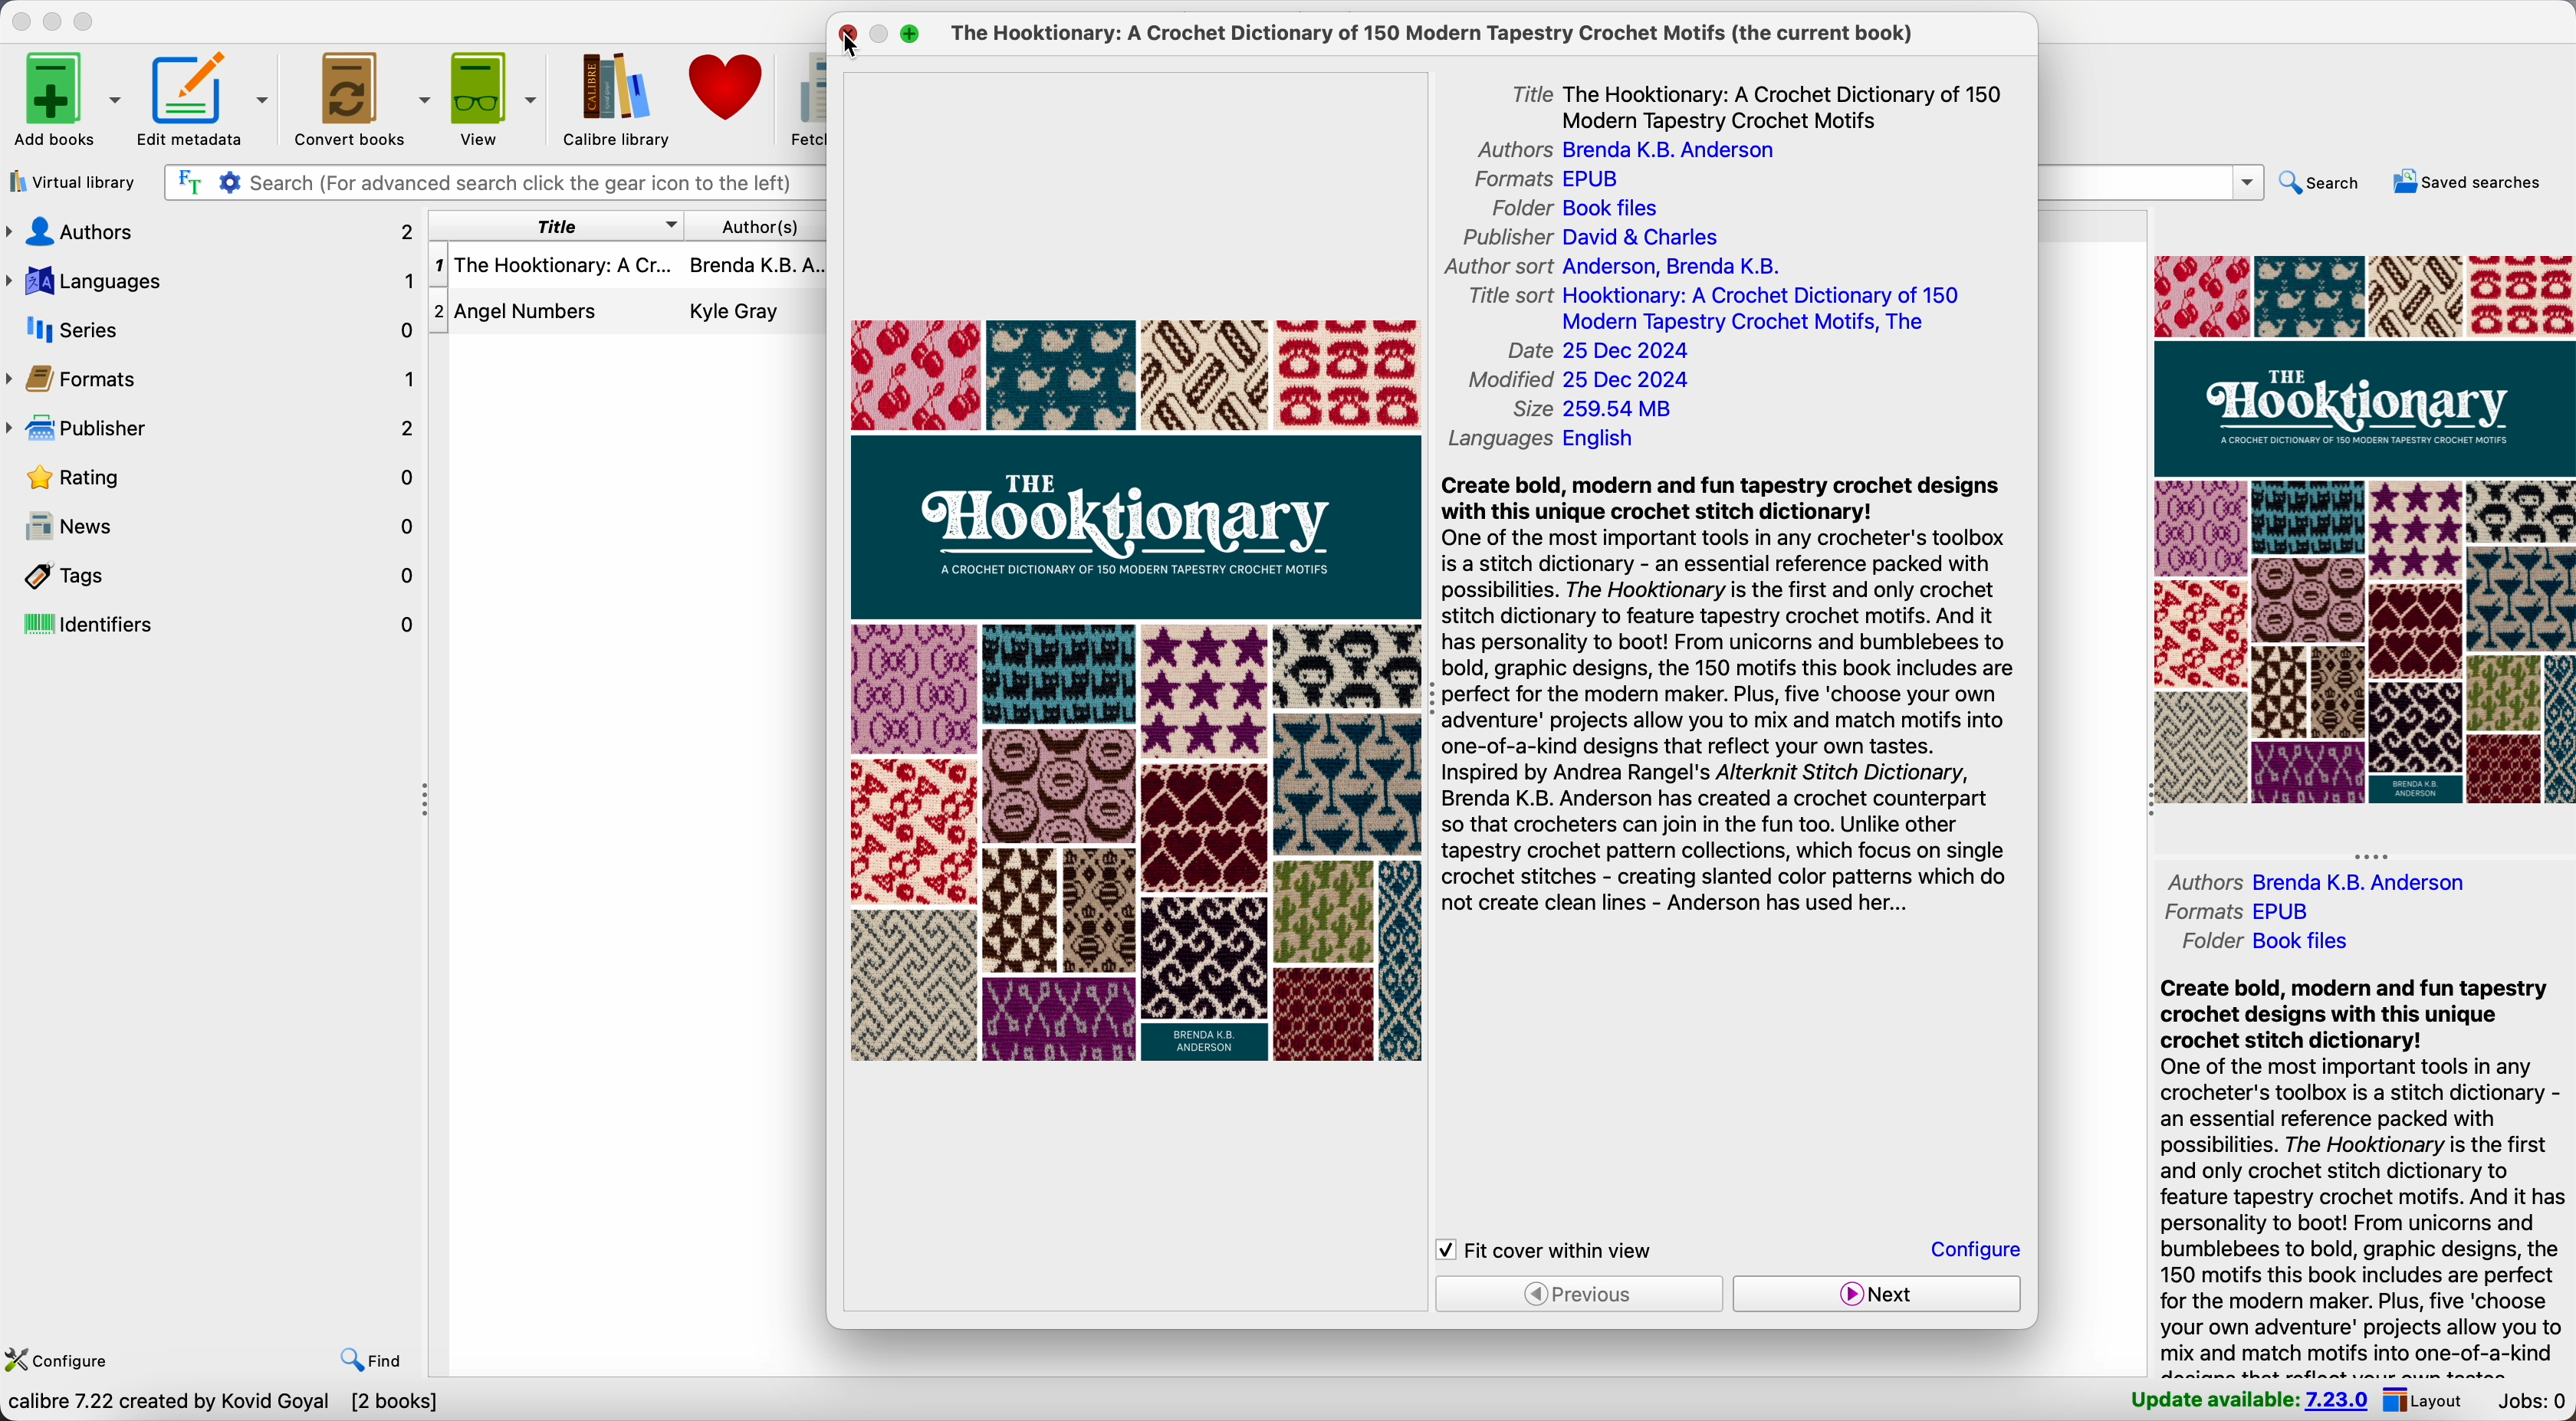 Image resolution: width=2576 pixels, height=1421 pixels. What do you see at coordinates (1760, 104) in the screenshot?
I see `title` at bounding box center [1760, 104].